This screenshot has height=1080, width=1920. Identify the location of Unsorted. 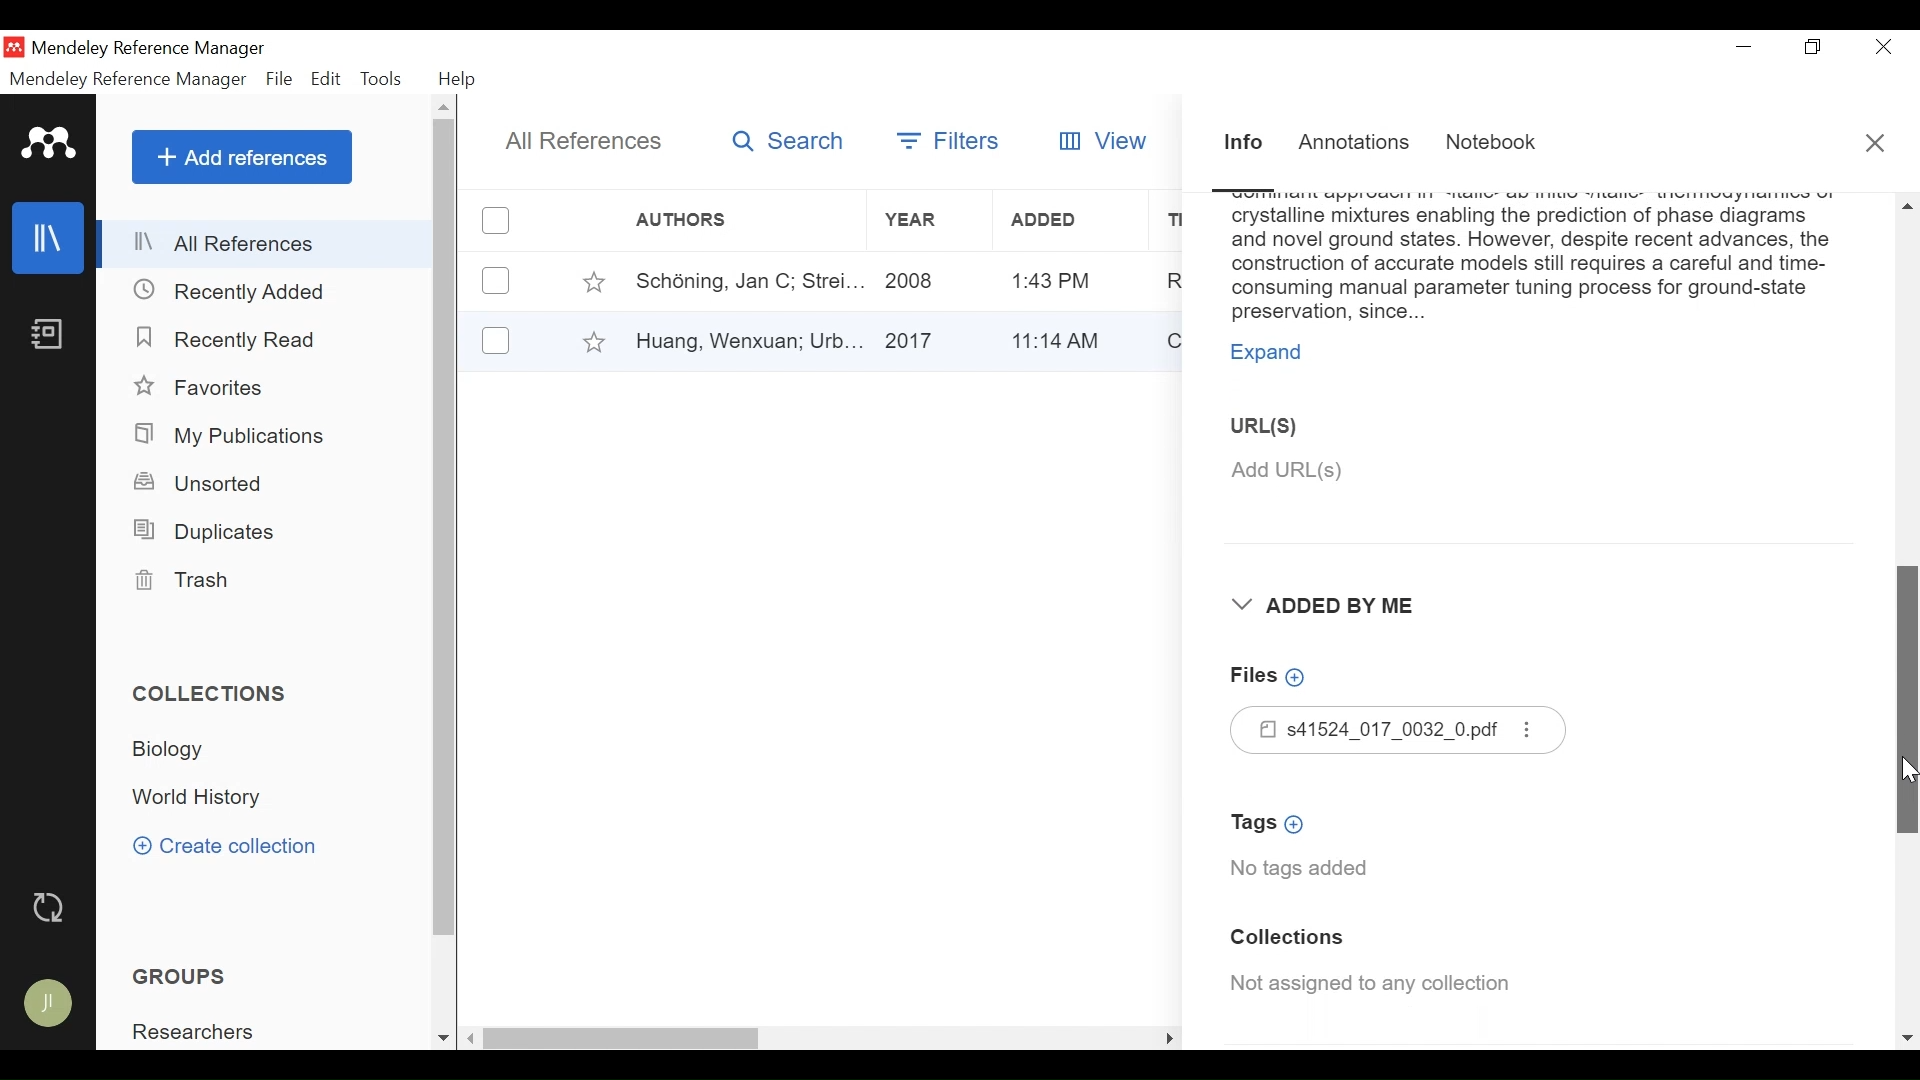
(201, 483).